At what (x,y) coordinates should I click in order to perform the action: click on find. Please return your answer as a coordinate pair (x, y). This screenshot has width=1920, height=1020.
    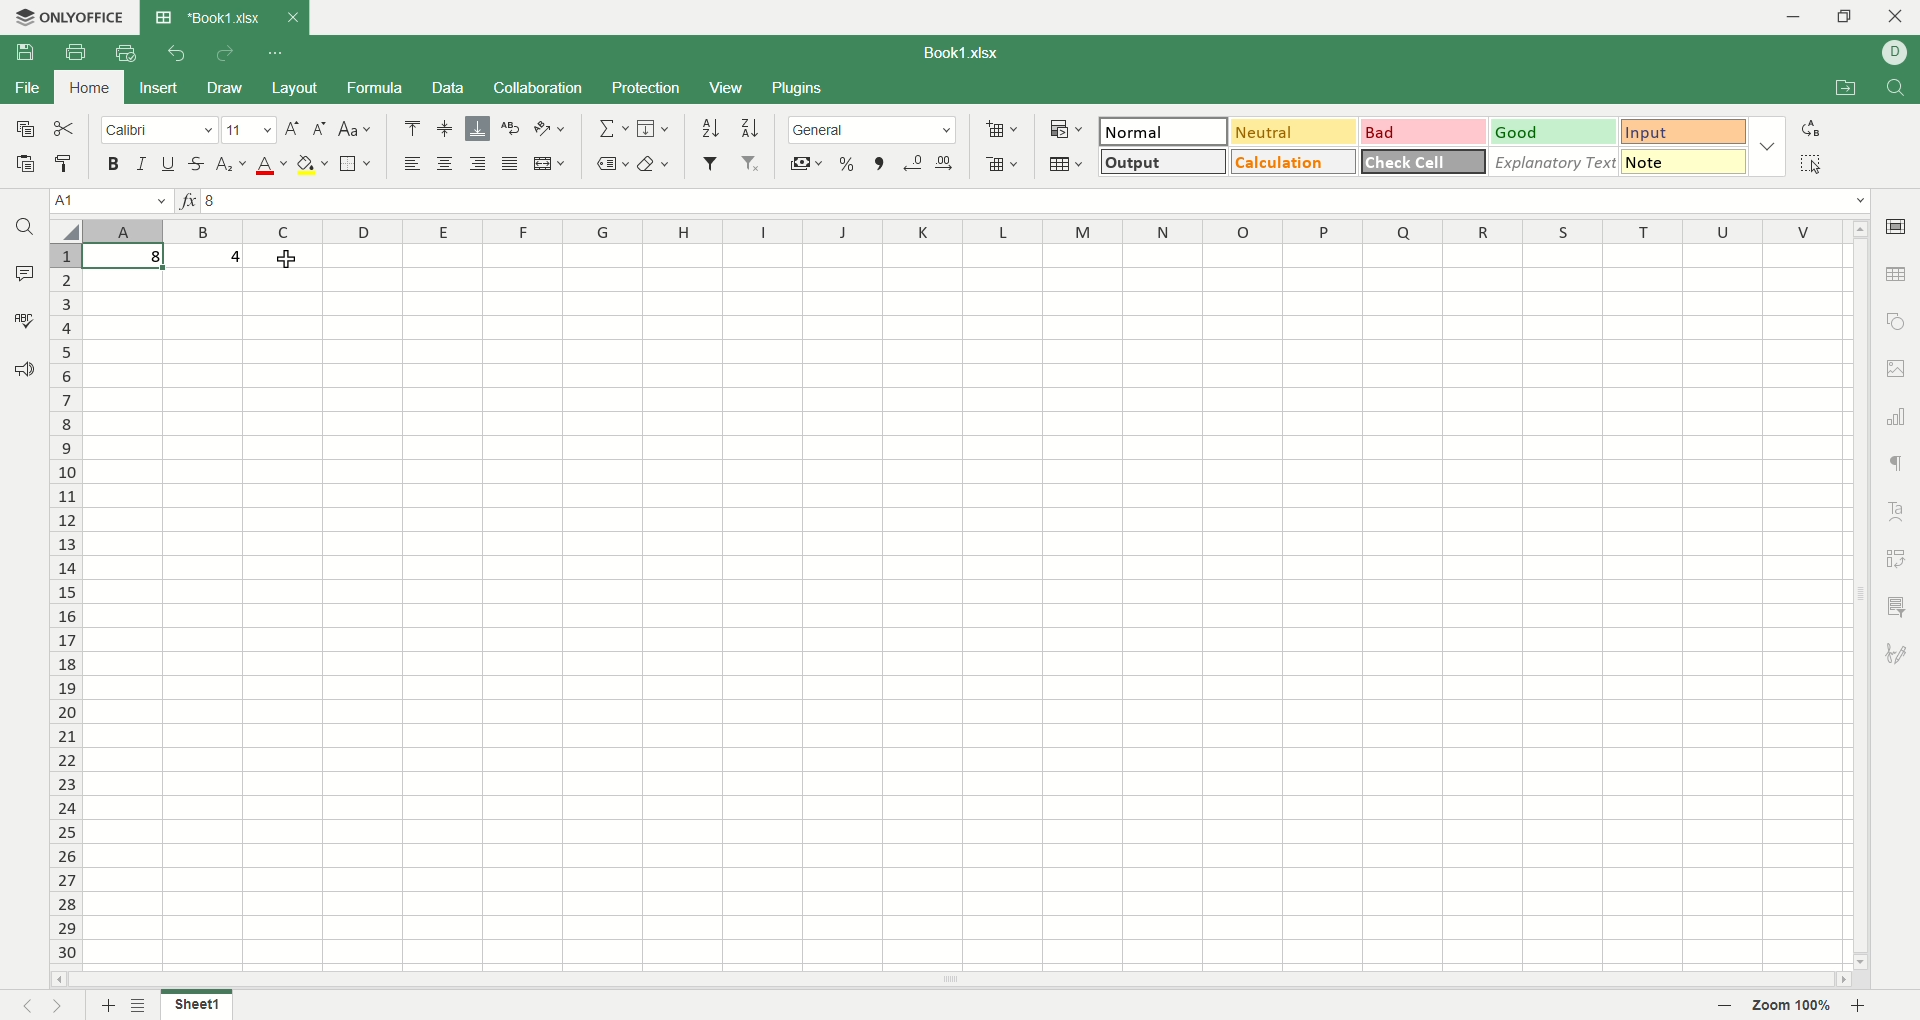
    Looking at the image, I should click on (1897, 85).